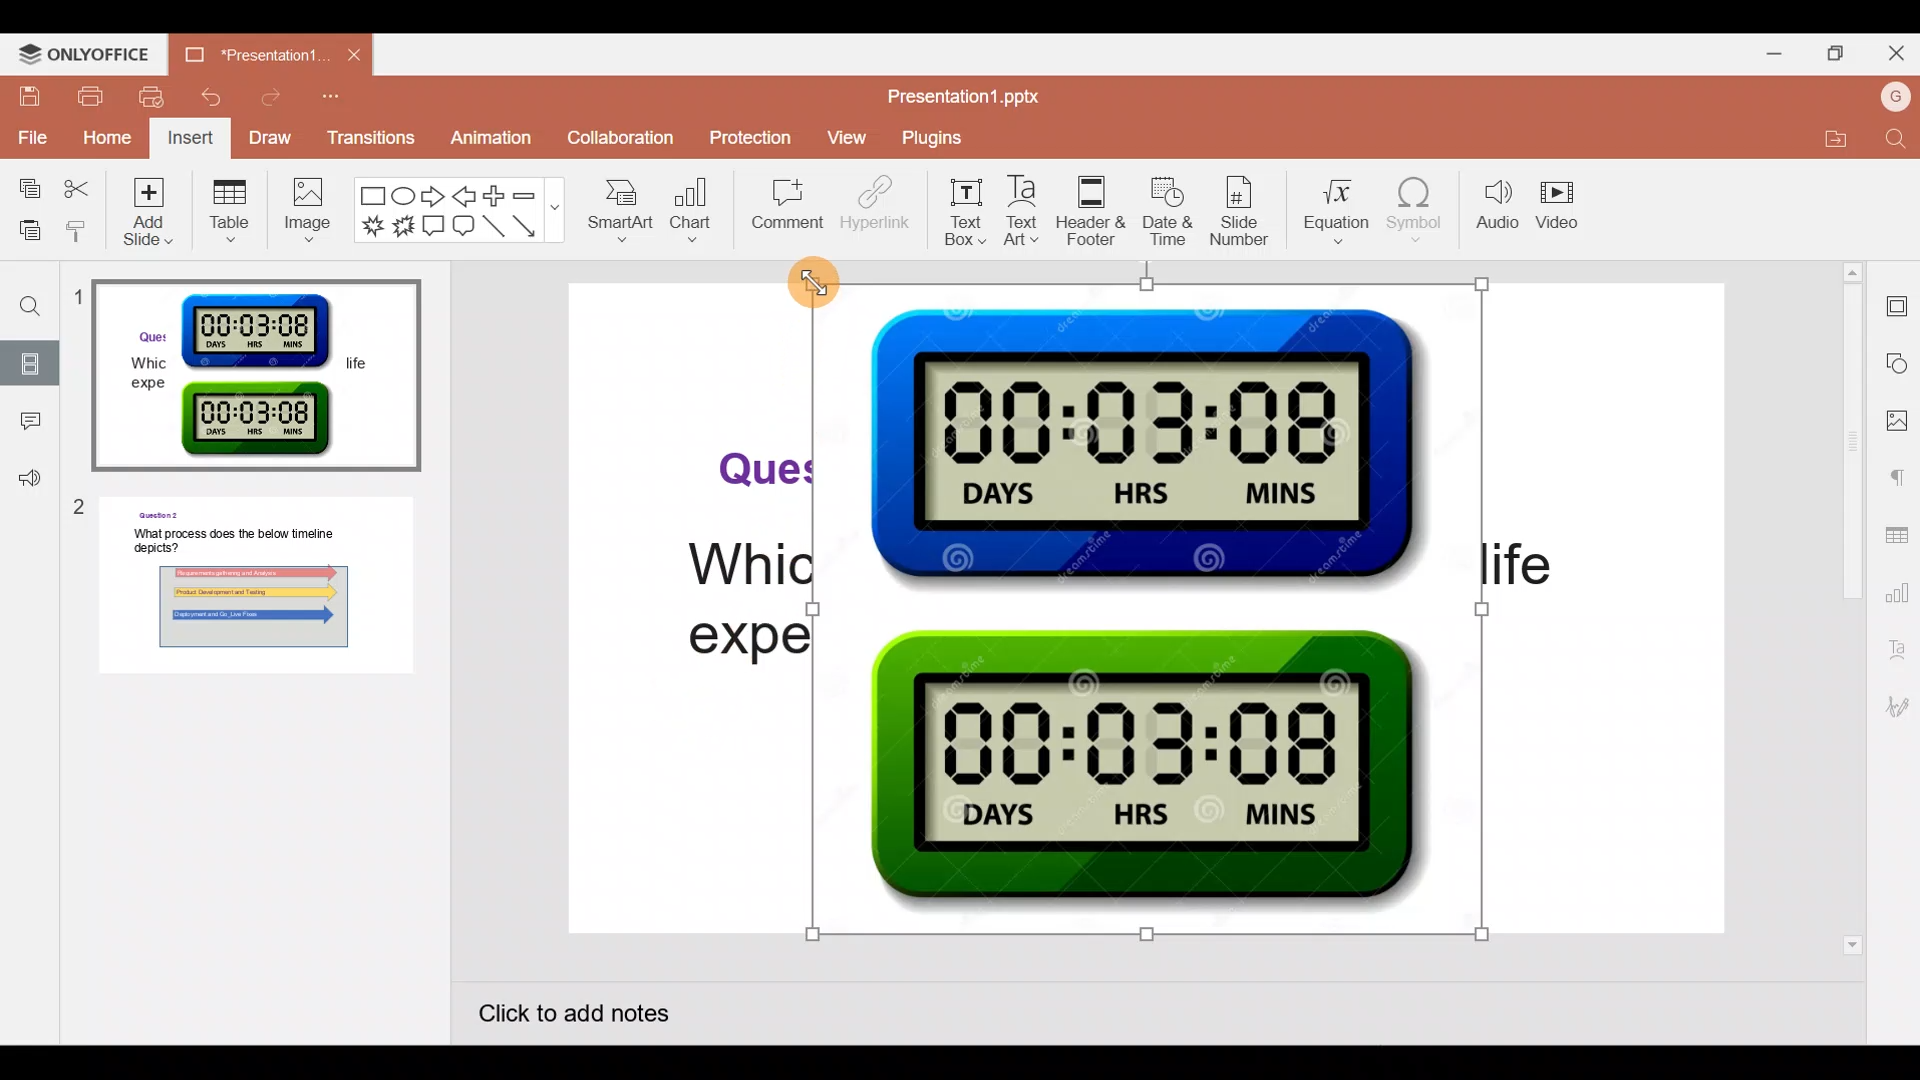 This screenshot has height=1080, width=1920. I want to click on Transitions, so click(372, 138).